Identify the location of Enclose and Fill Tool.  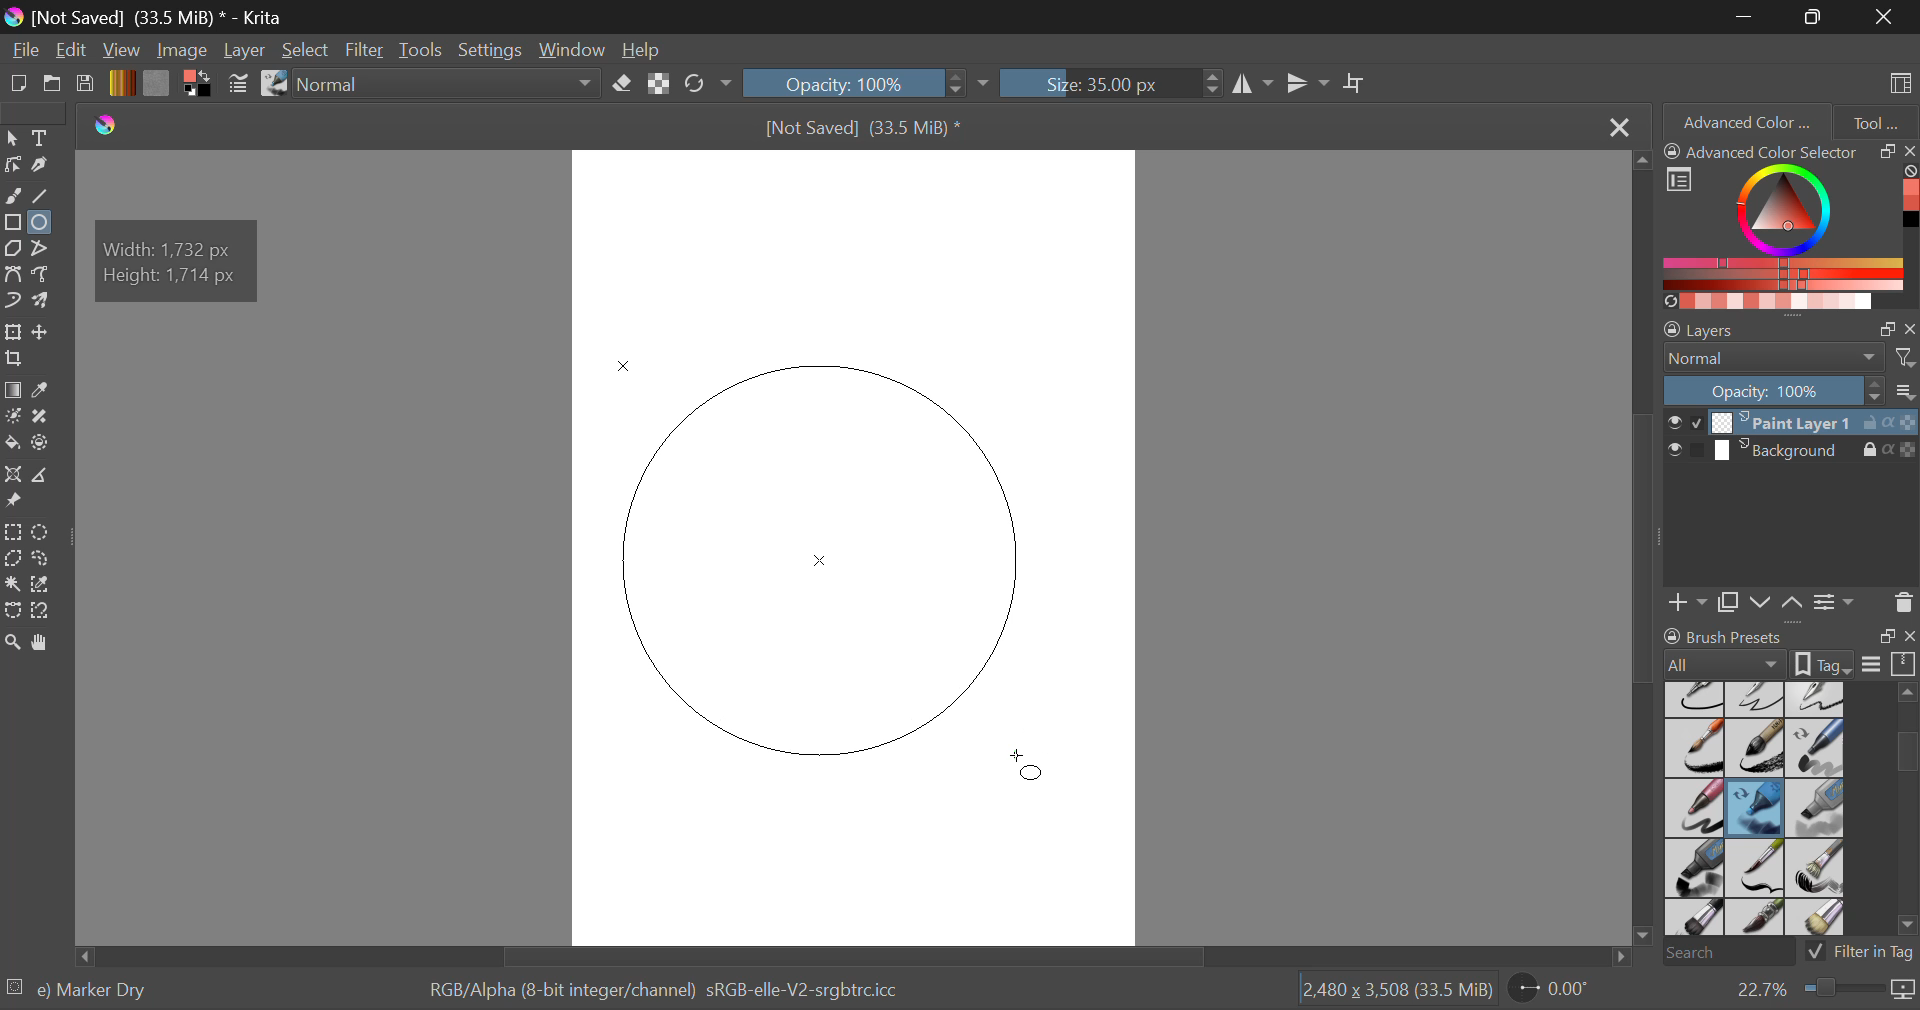
(42, 444).